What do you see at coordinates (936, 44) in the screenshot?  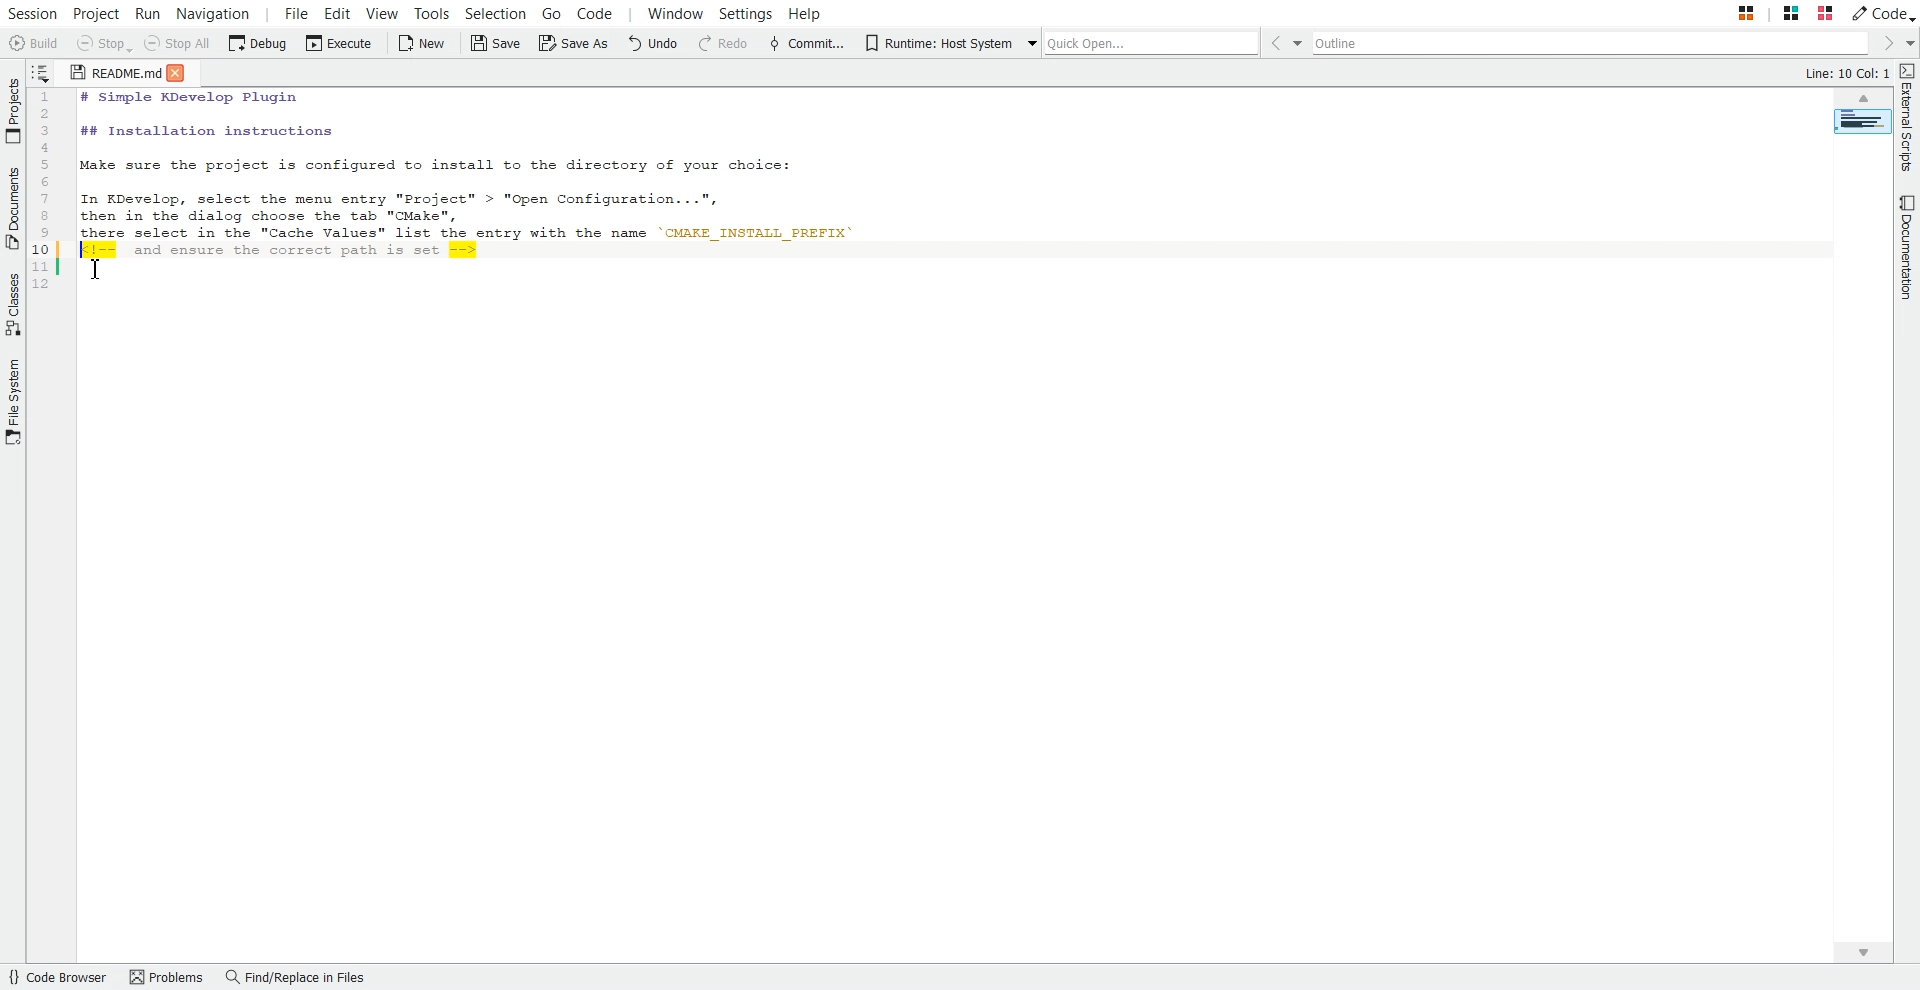 I see `Runtime: Host System` at bounding box center [936, 44].